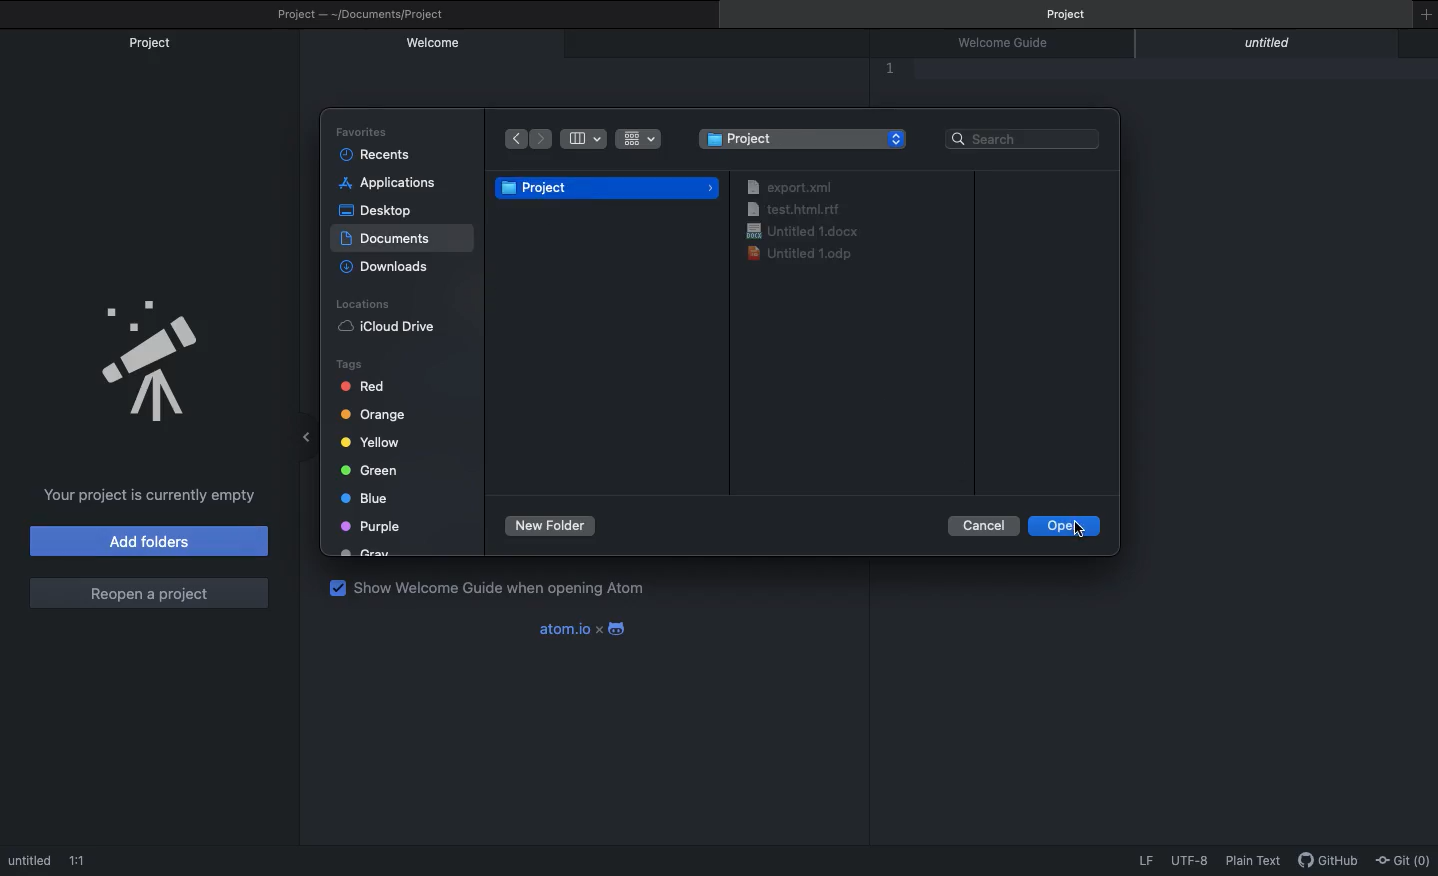 The image size is (1438, 876). Describe the element at coordinates (1257, 862) in the screenshot. I see `Plain text` at that location.